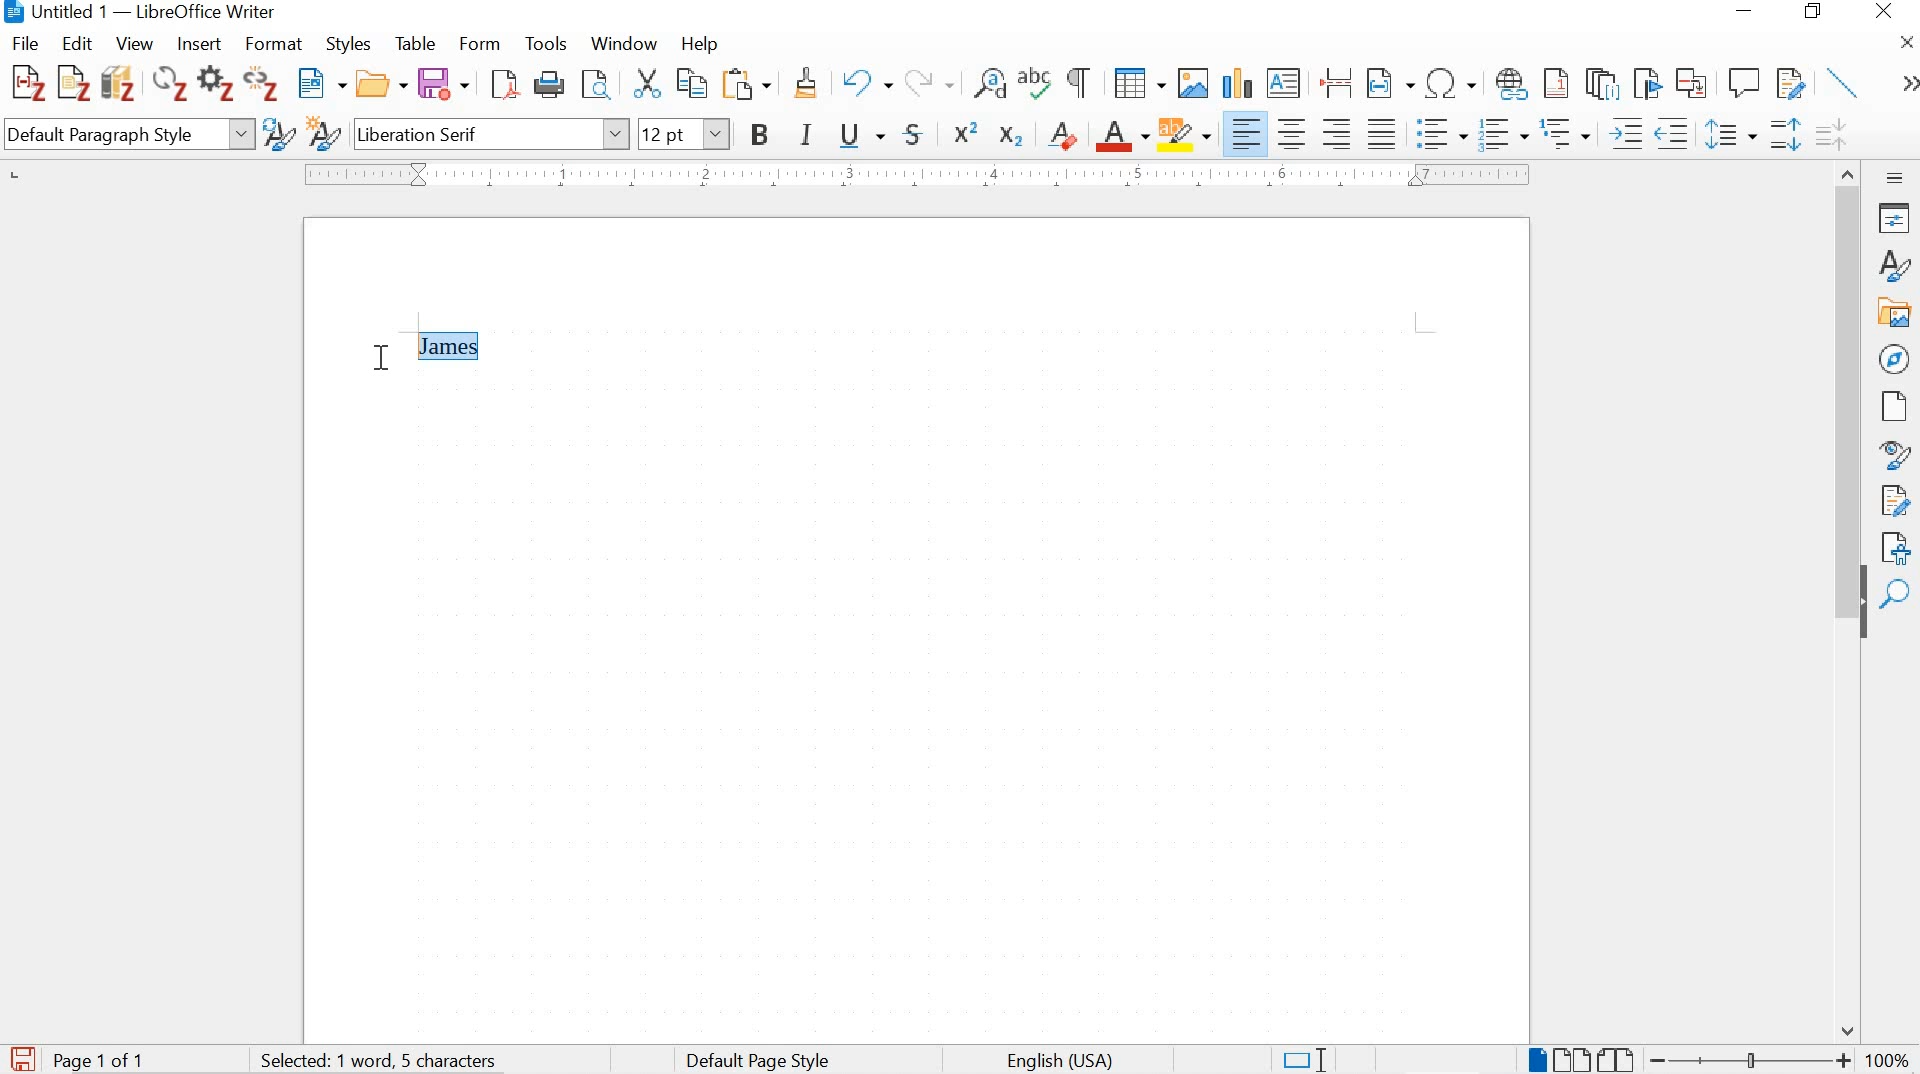  I want to click on check spelling, so click(1036, 86).